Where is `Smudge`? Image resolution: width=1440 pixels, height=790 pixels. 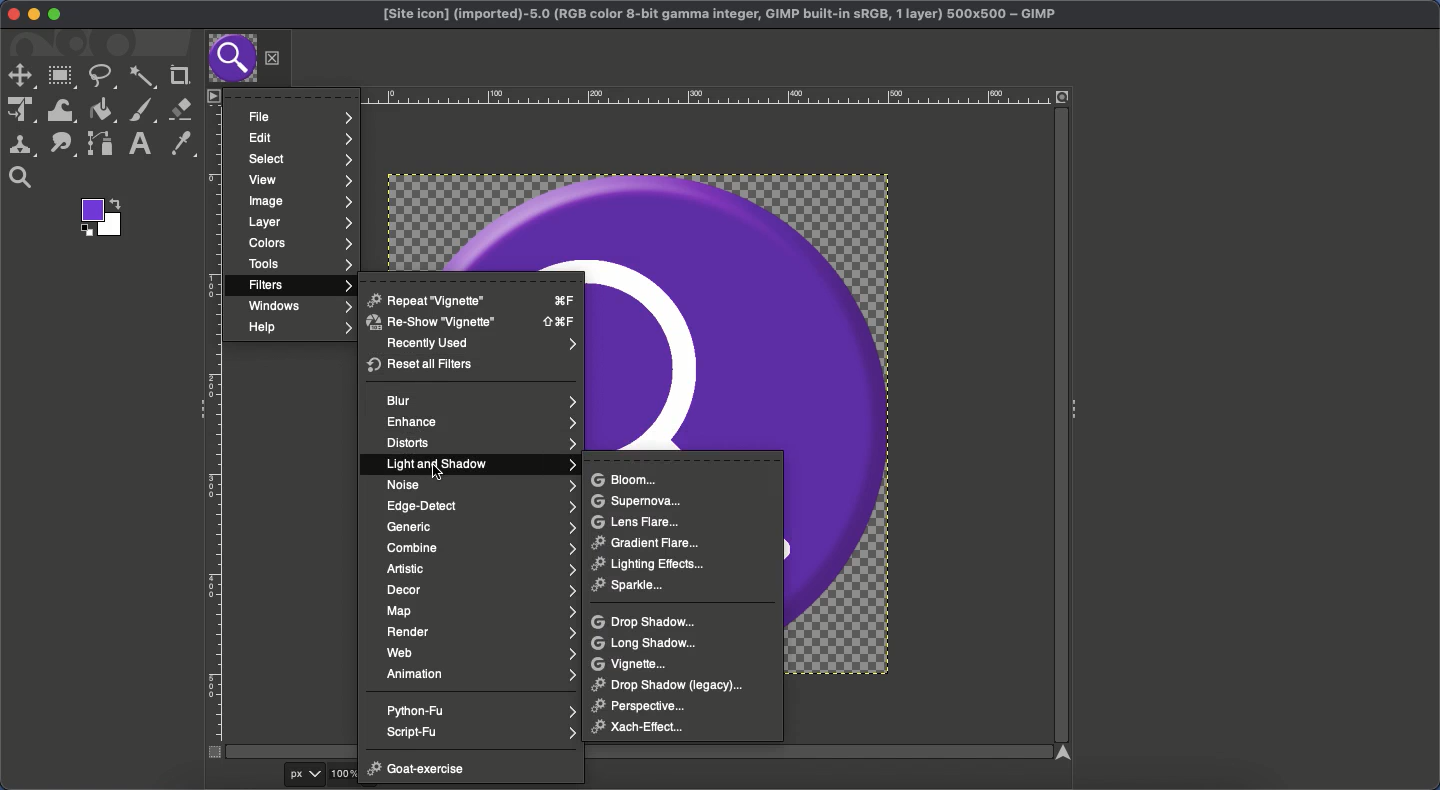
Smudge is located at coordinates (63, 145).